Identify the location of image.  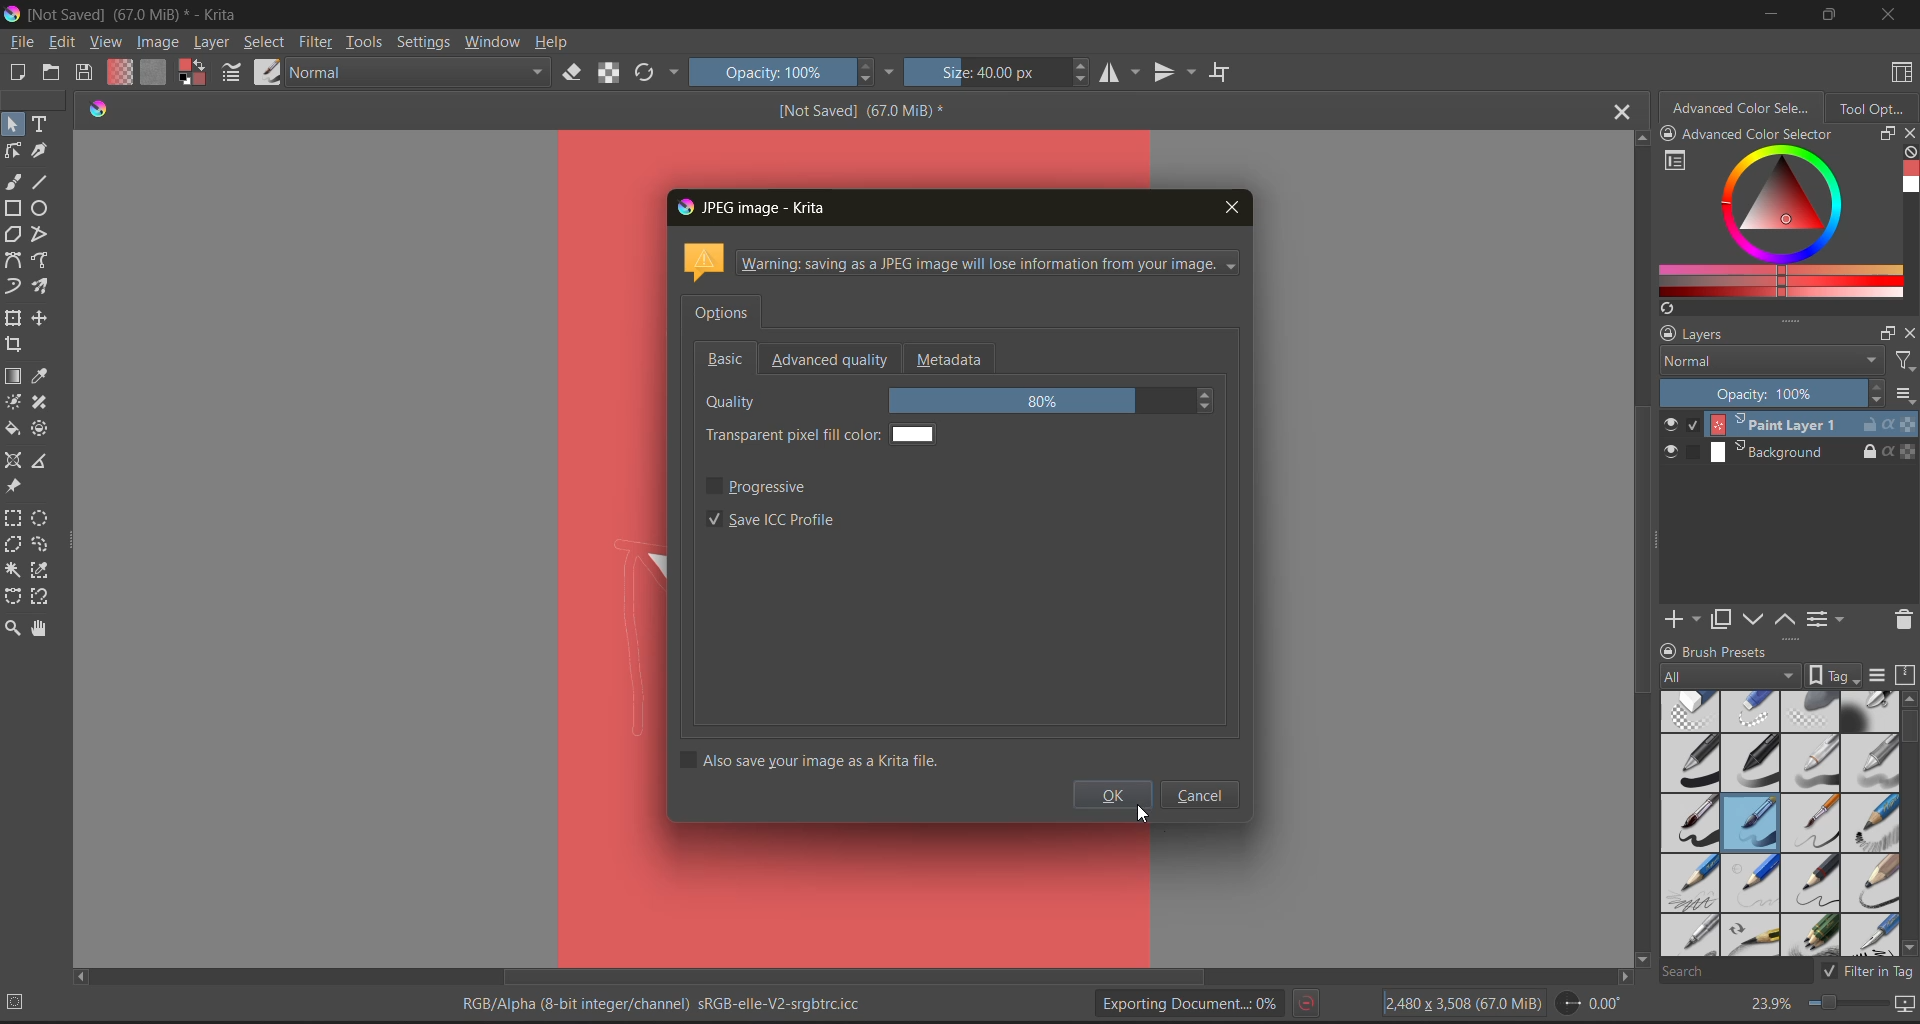
(159, 43).